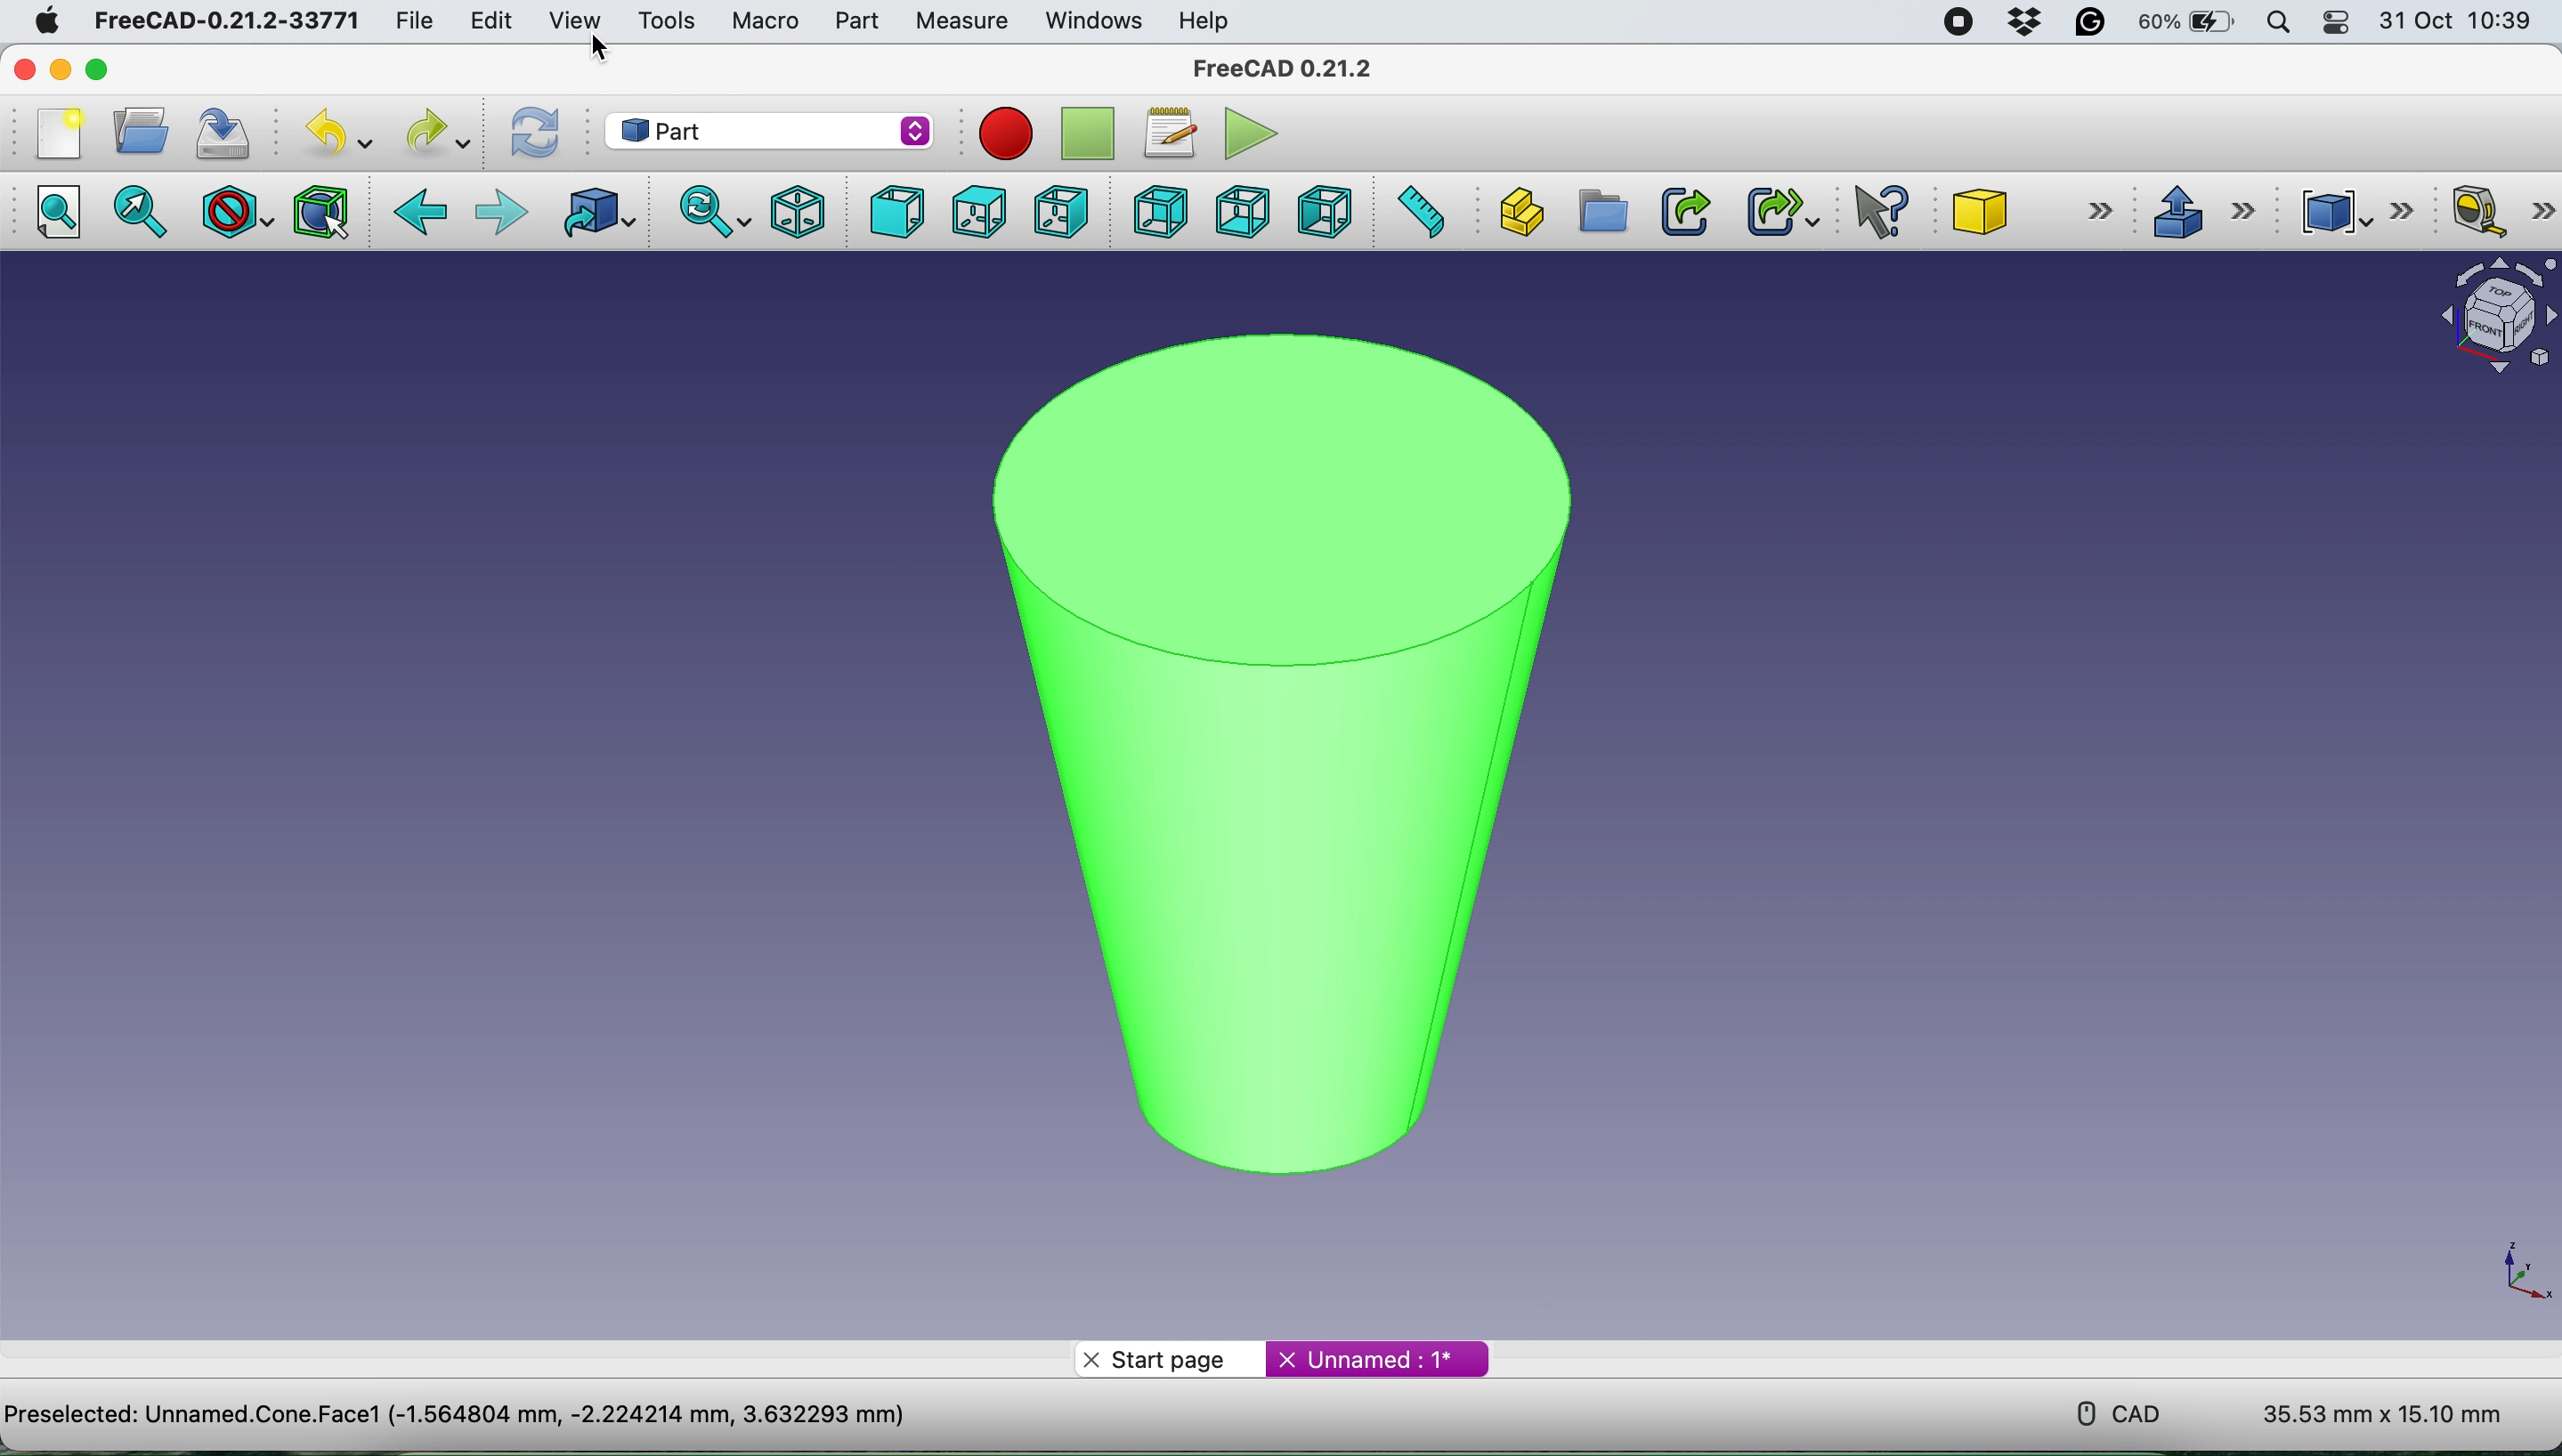  What do you see at coordinates (330, 134) in the screenshot?
I see `undo` at bounding box center [330, 134].